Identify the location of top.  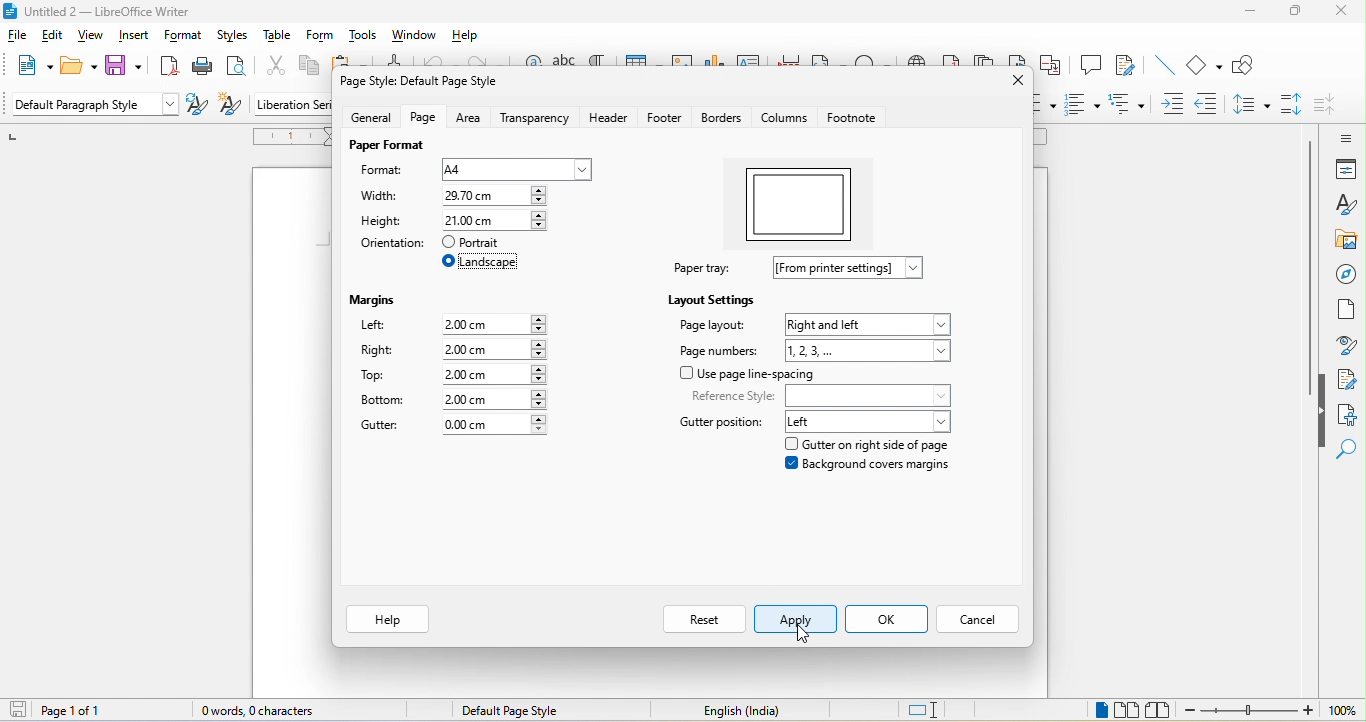
(373, 376).